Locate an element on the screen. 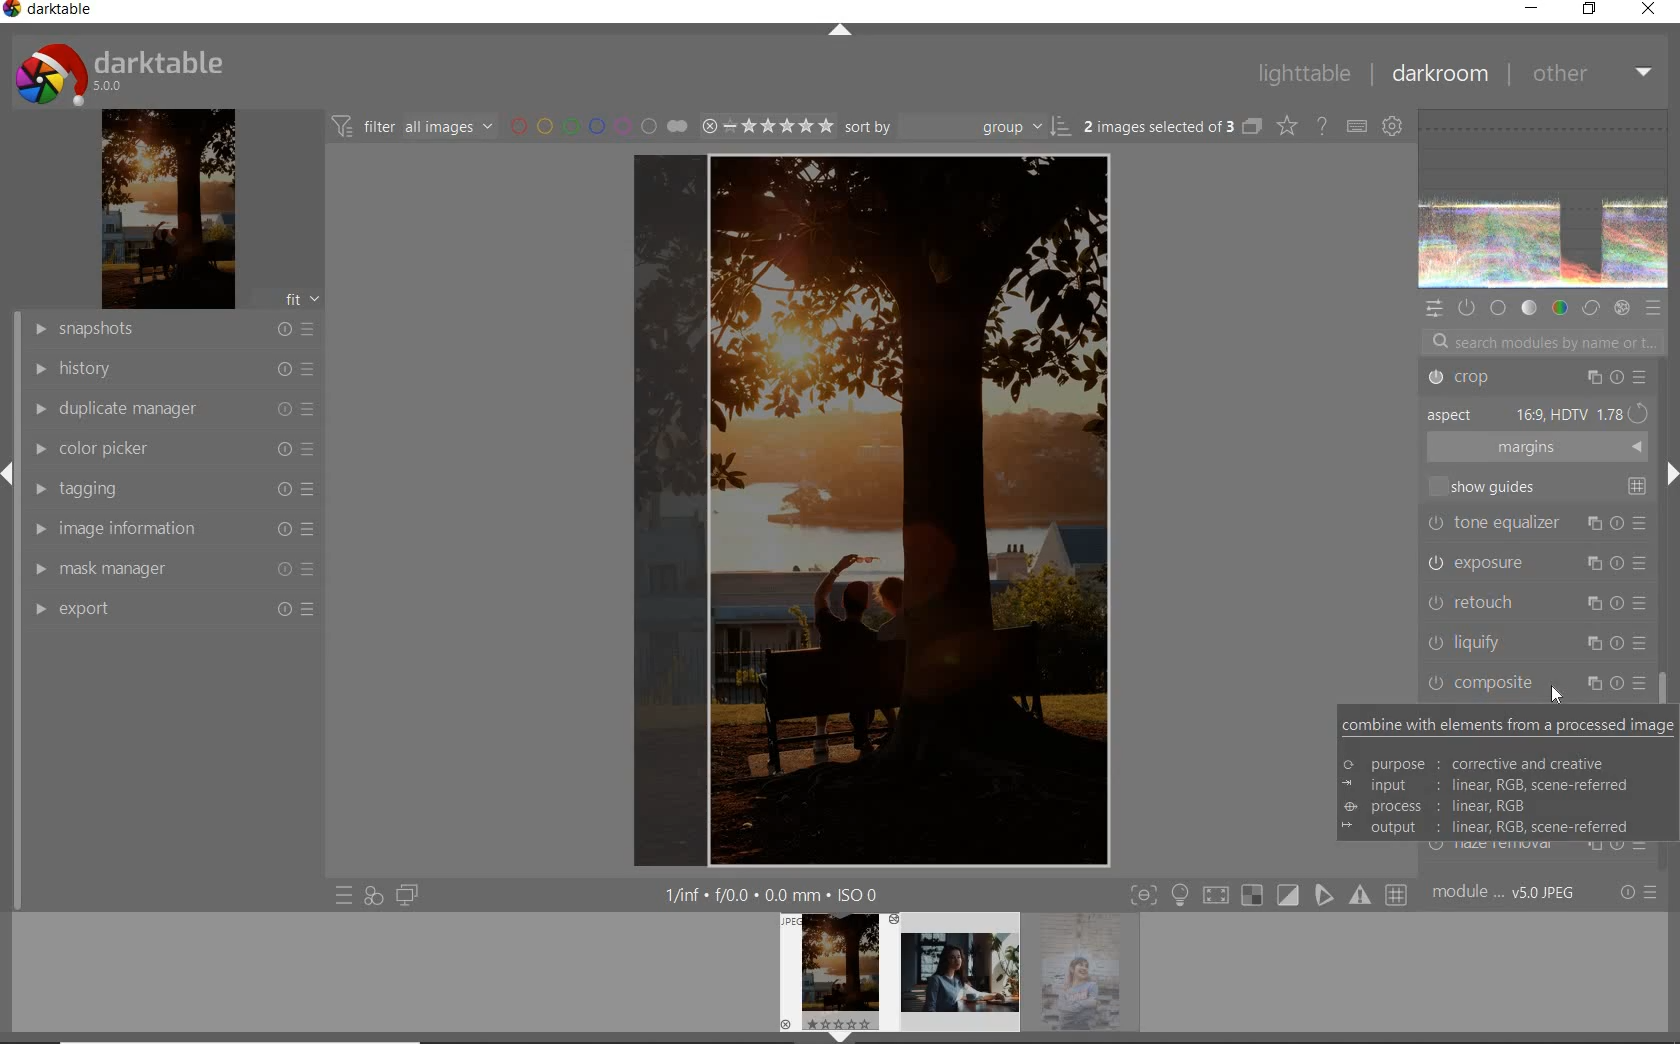  module order is located at coordinates (1502, 895).